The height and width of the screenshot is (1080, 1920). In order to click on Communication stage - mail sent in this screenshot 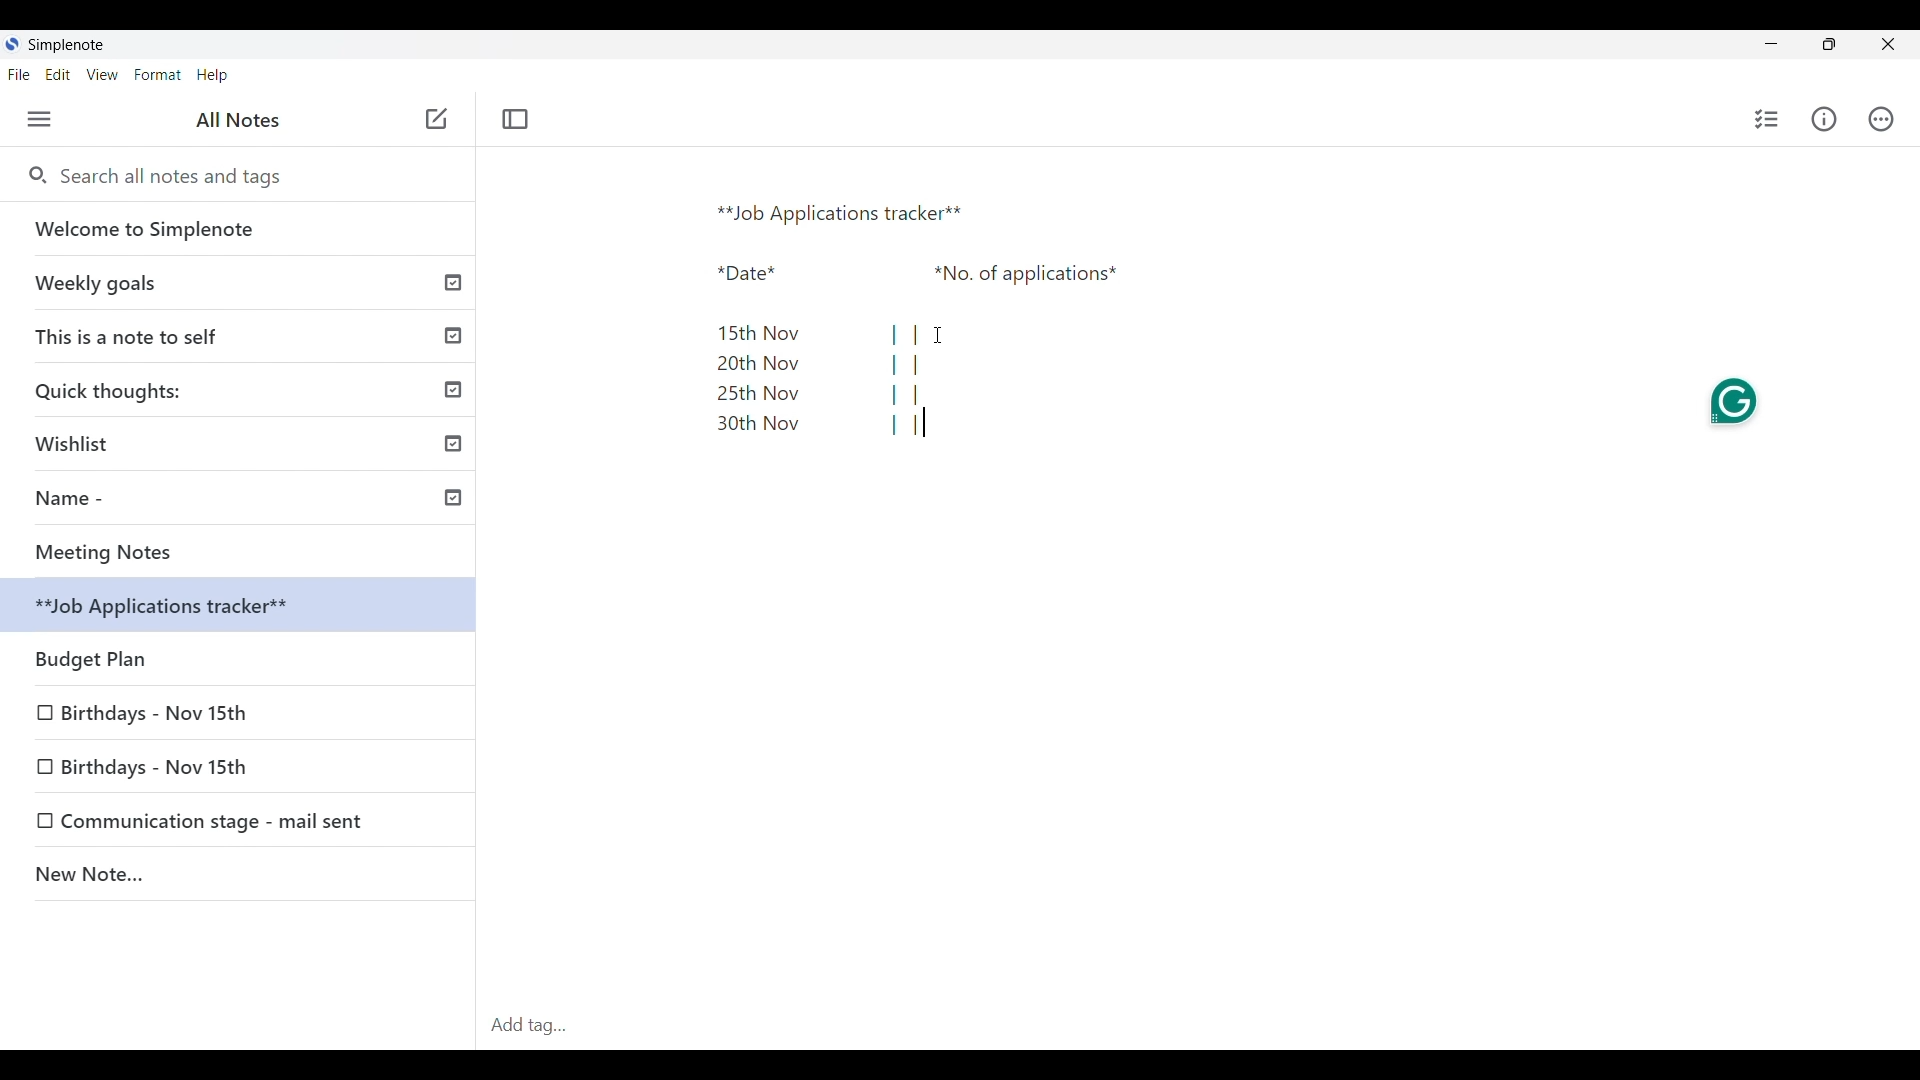, I will do `click(219, 822)`.